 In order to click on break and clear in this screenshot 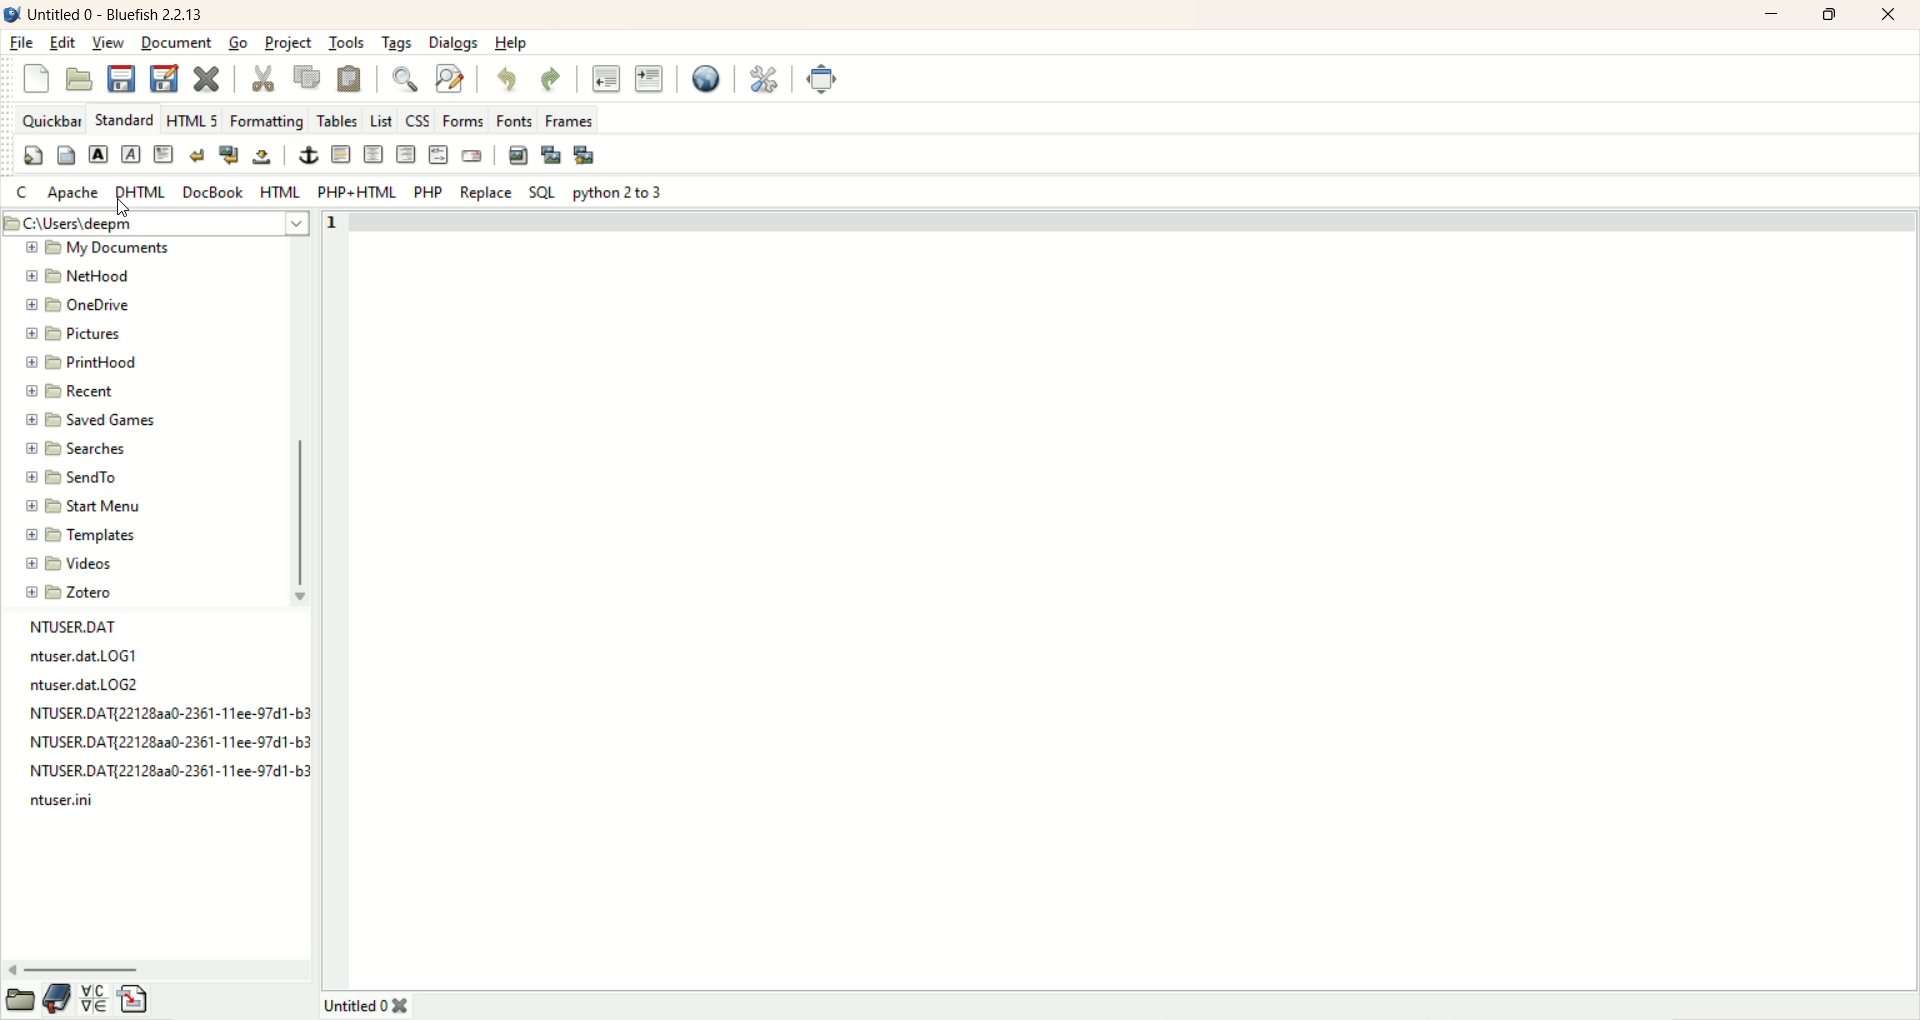, I will do `click(229, 154)`.